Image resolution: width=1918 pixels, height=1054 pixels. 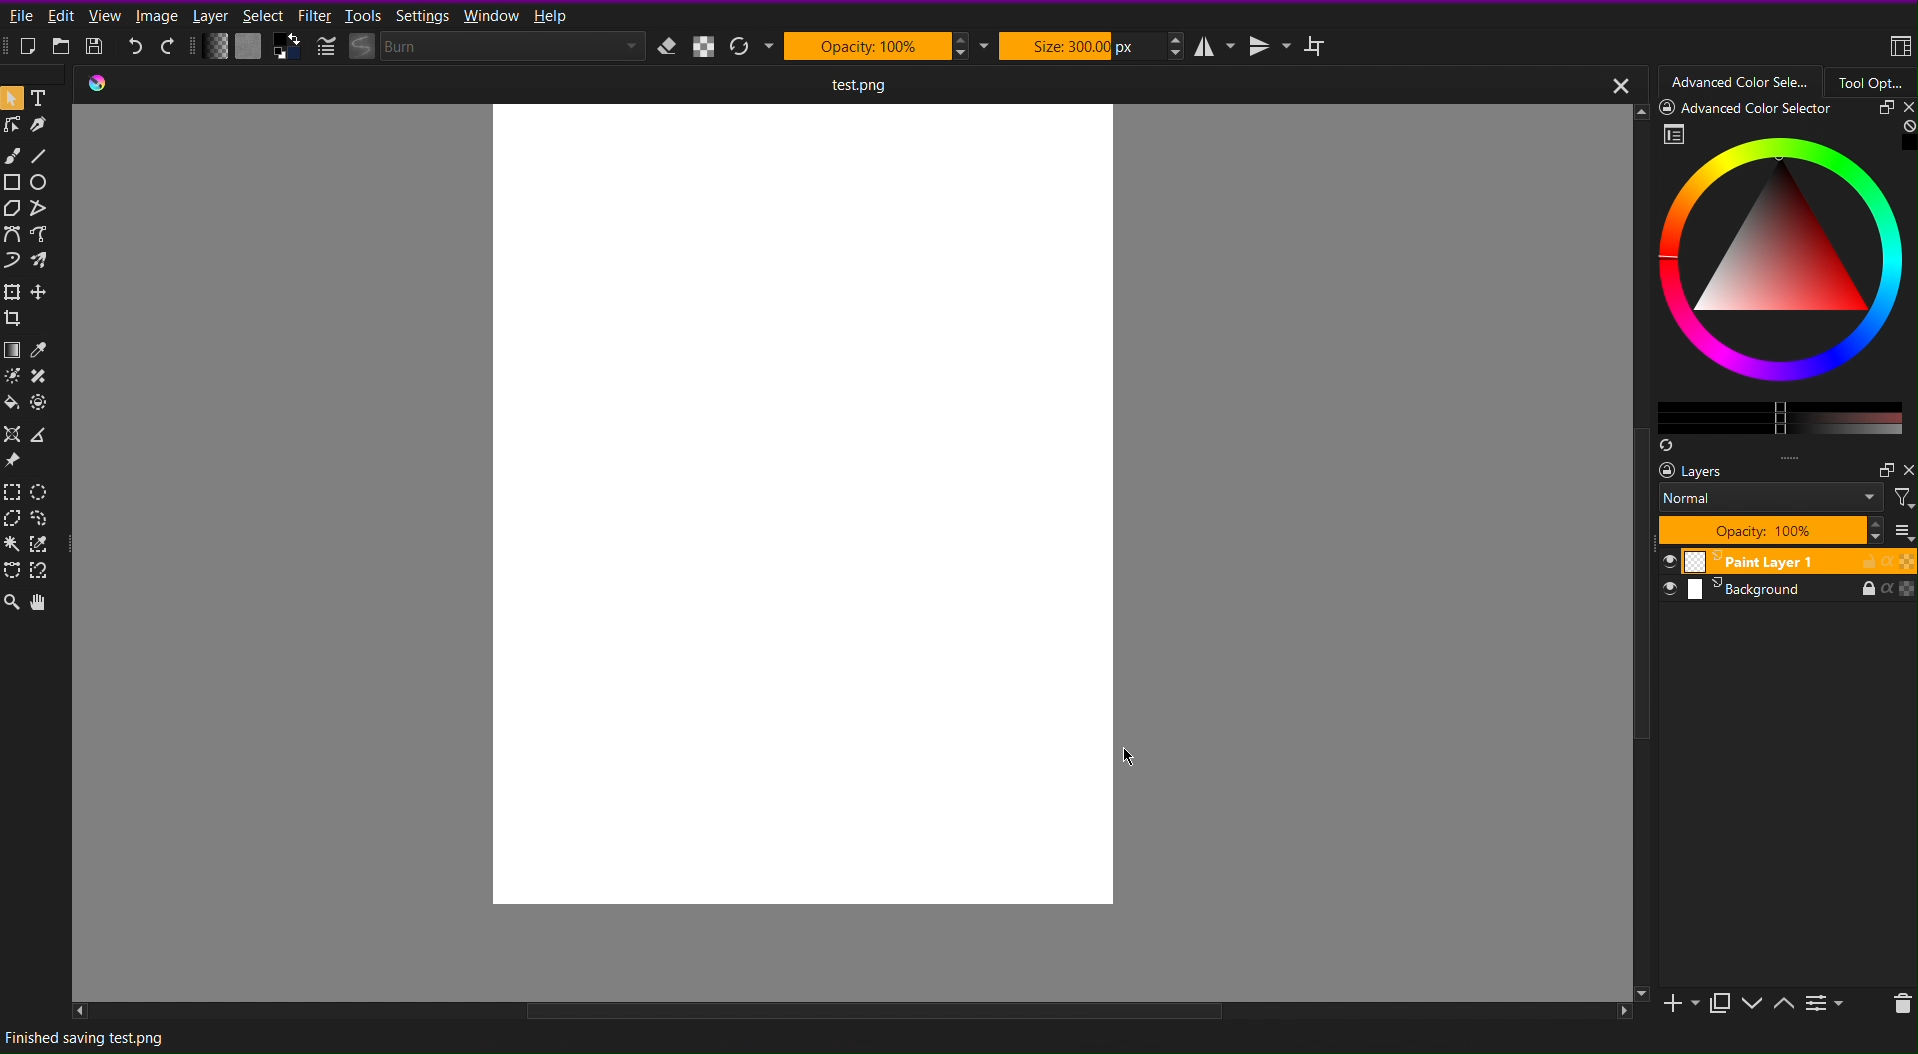 I want to click on Vertical Mirror, so click(x=1268, y=44).